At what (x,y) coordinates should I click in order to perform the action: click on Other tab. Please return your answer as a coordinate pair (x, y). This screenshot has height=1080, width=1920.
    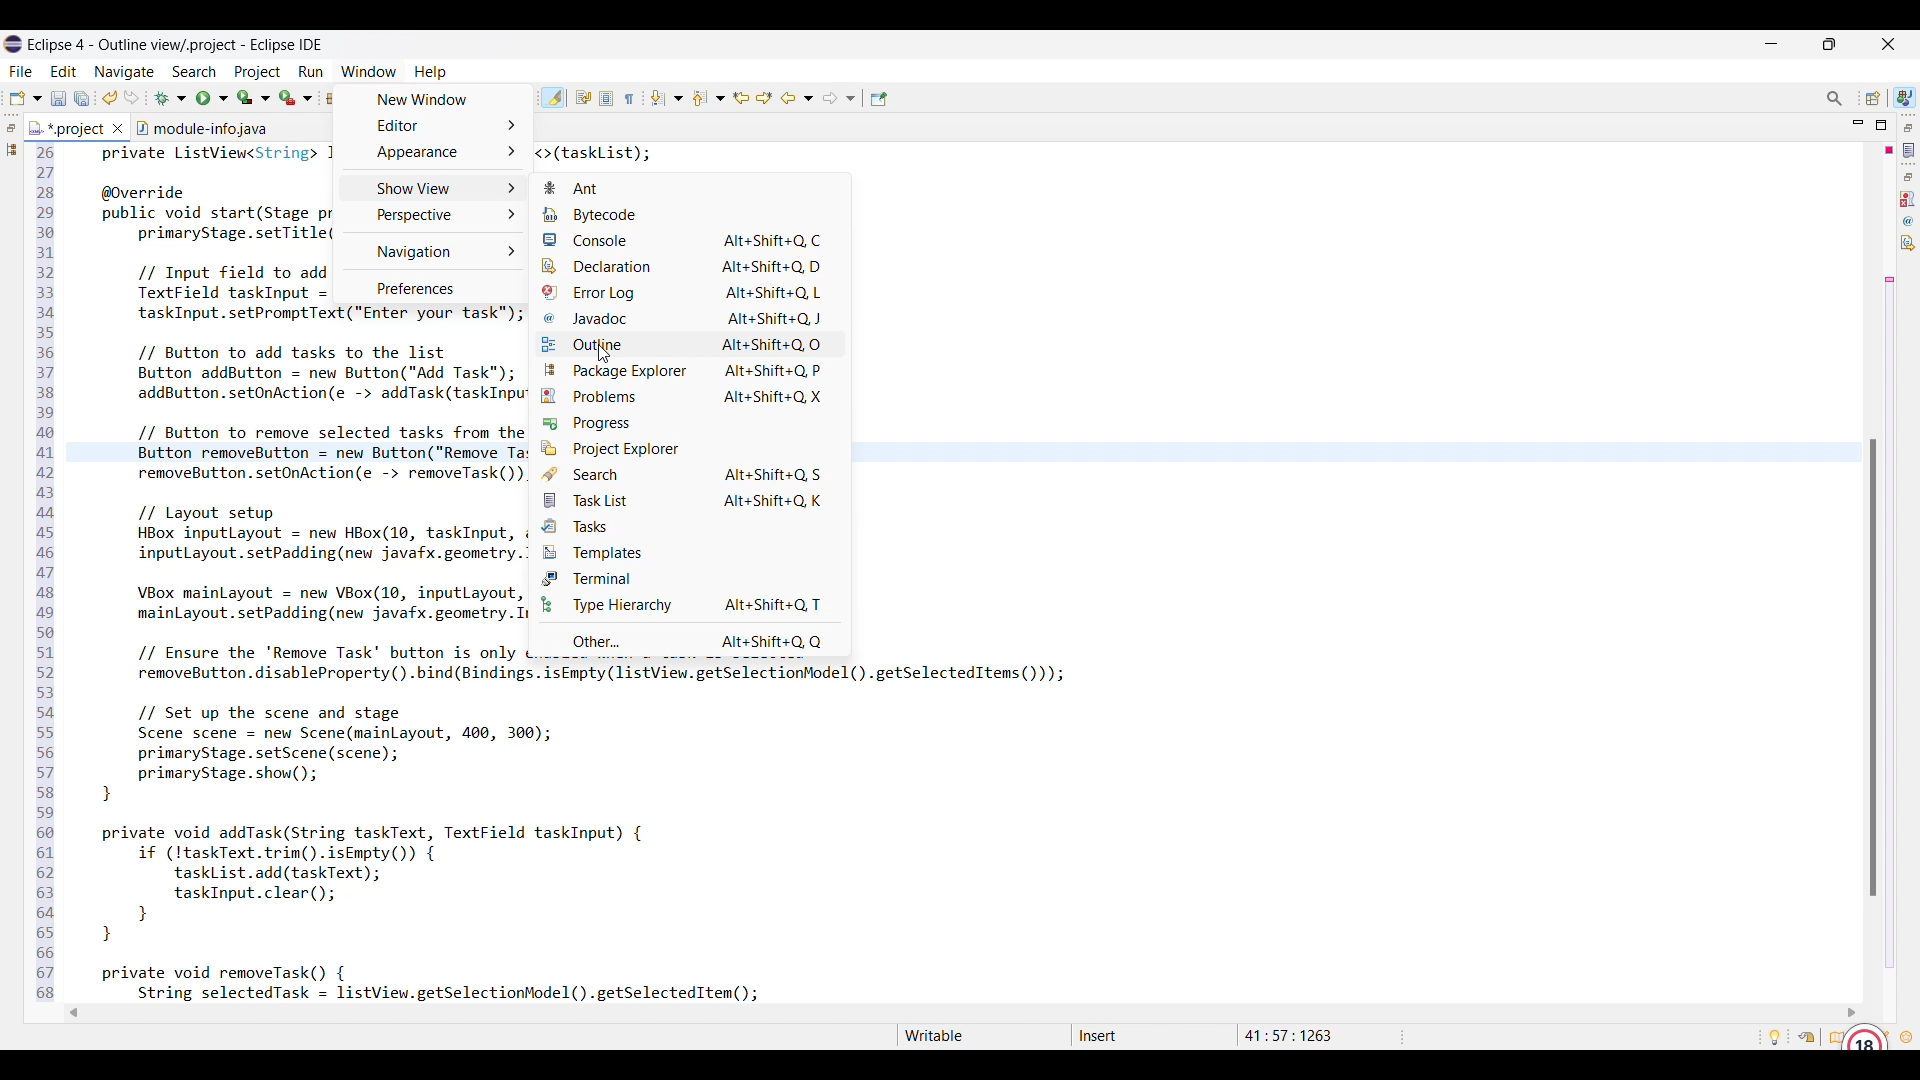
    Looking at the image, I should click on (201, 126).